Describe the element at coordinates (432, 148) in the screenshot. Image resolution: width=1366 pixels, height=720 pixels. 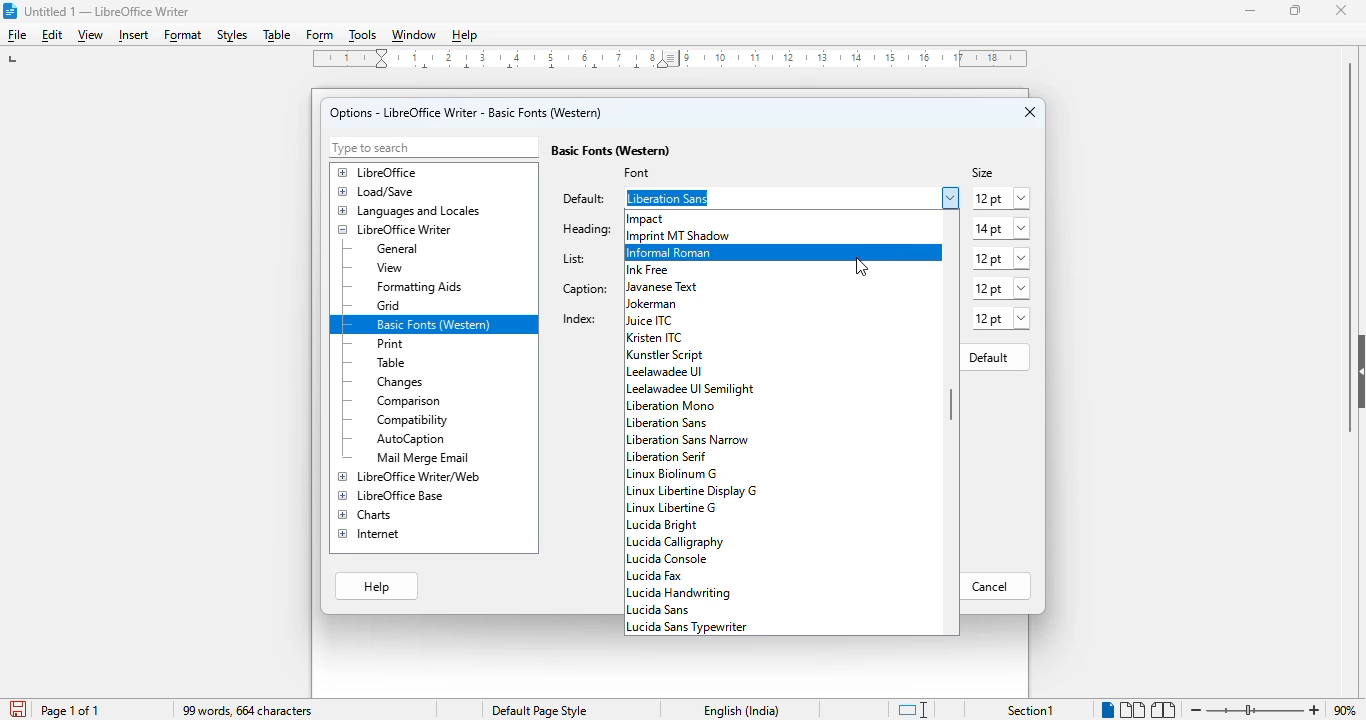
I see `type to search` at that location.